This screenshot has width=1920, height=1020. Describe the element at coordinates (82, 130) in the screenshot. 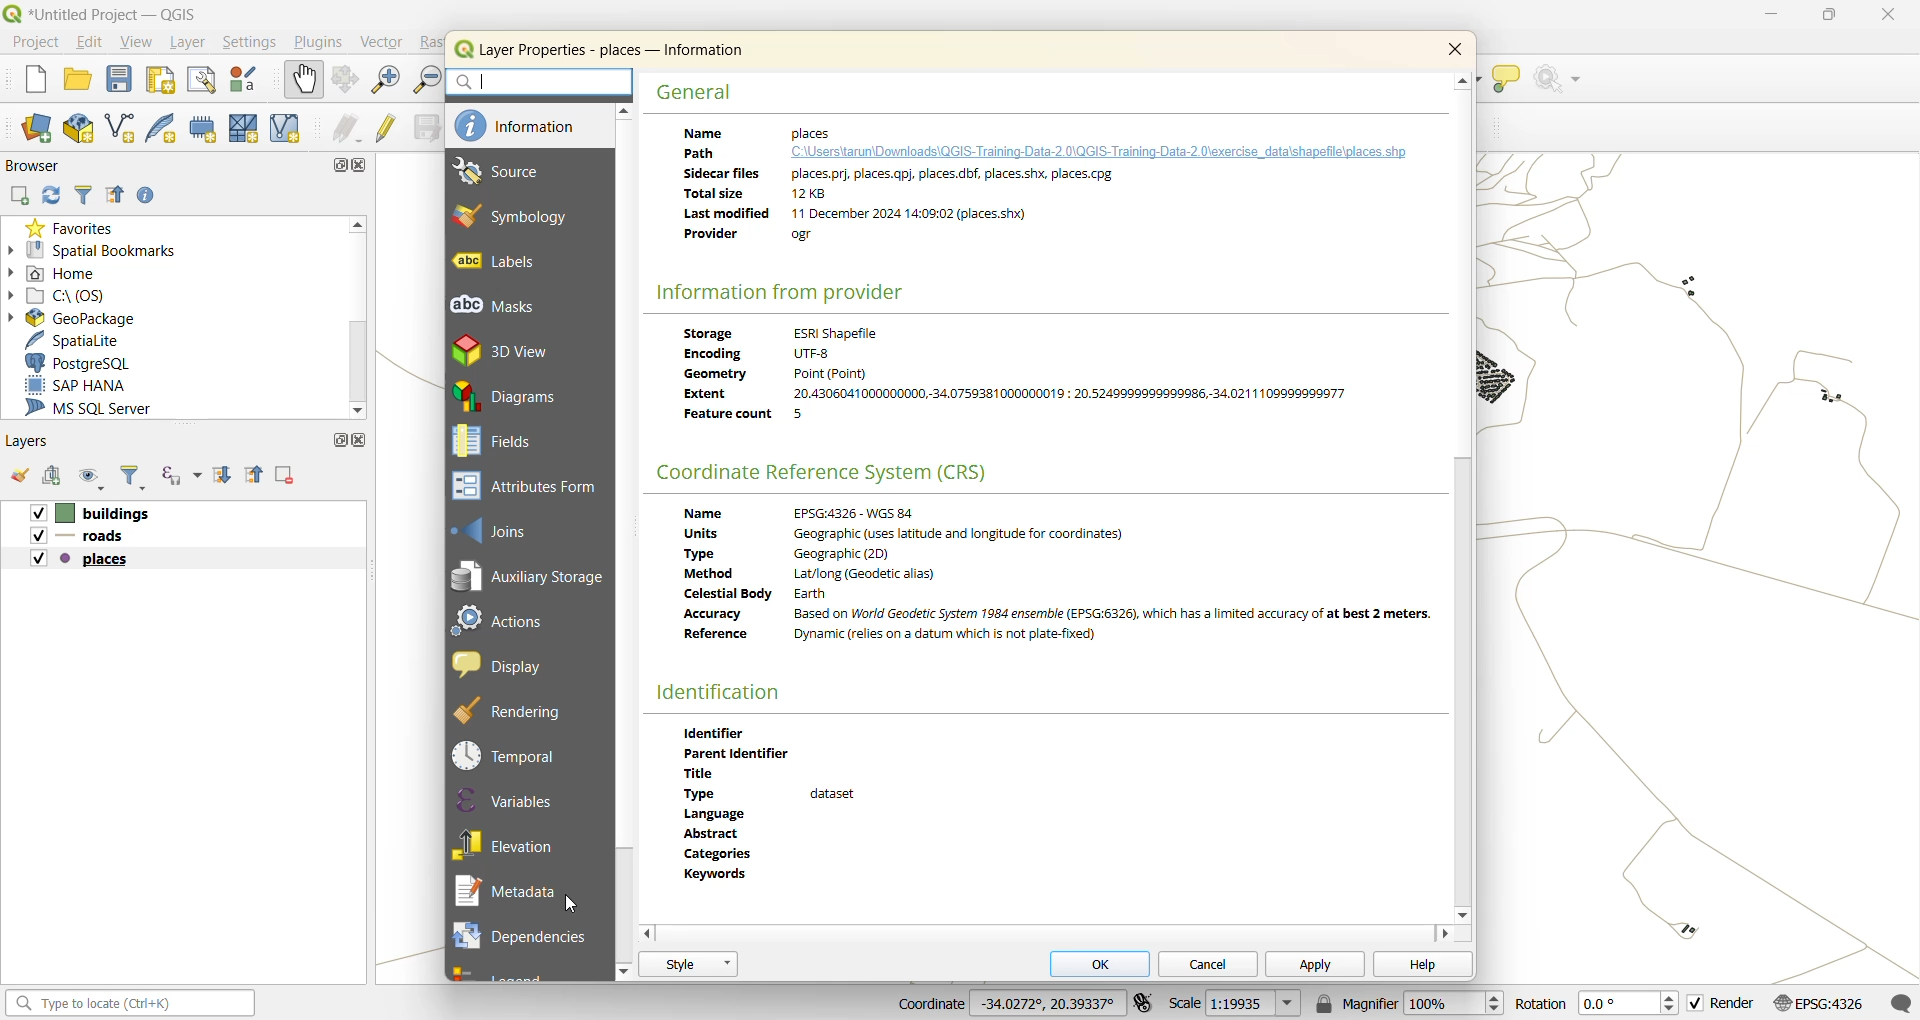

I see `new geopackage` at that location.